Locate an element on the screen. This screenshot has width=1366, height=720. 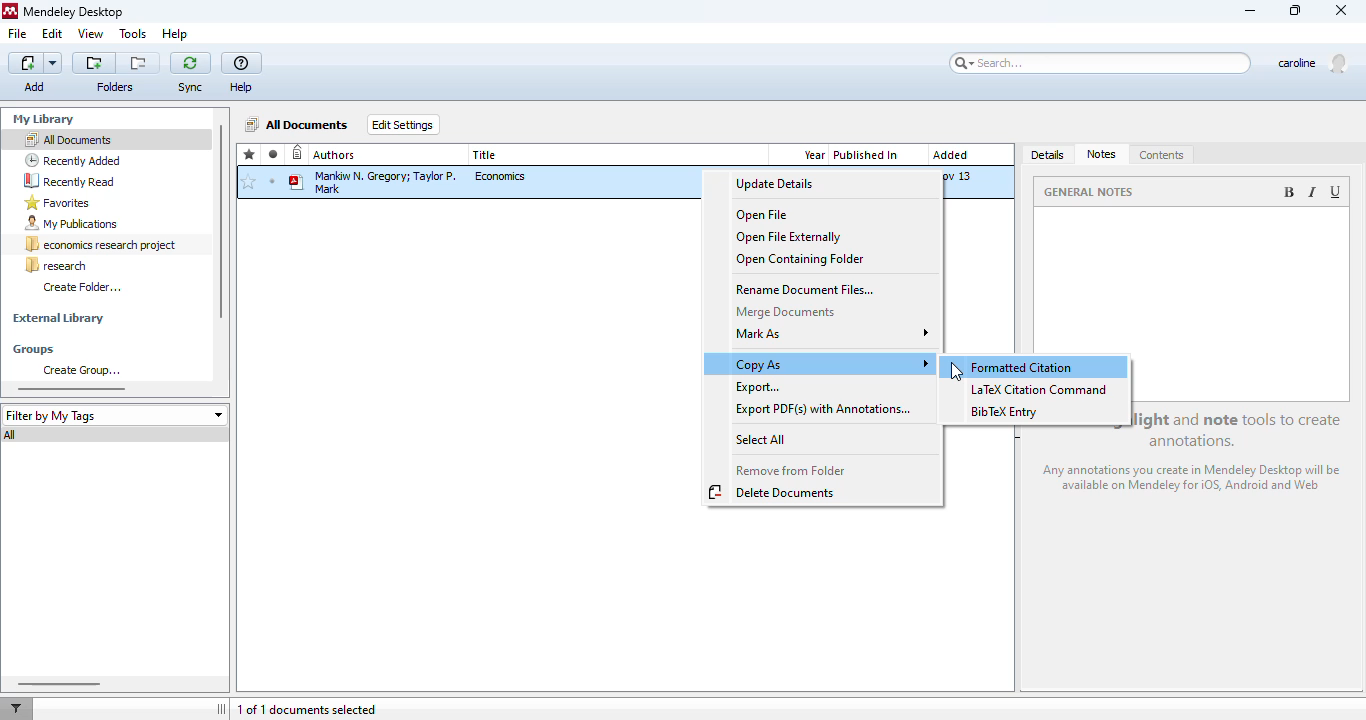
toggle sidebar is located at coordinates (223, 709).